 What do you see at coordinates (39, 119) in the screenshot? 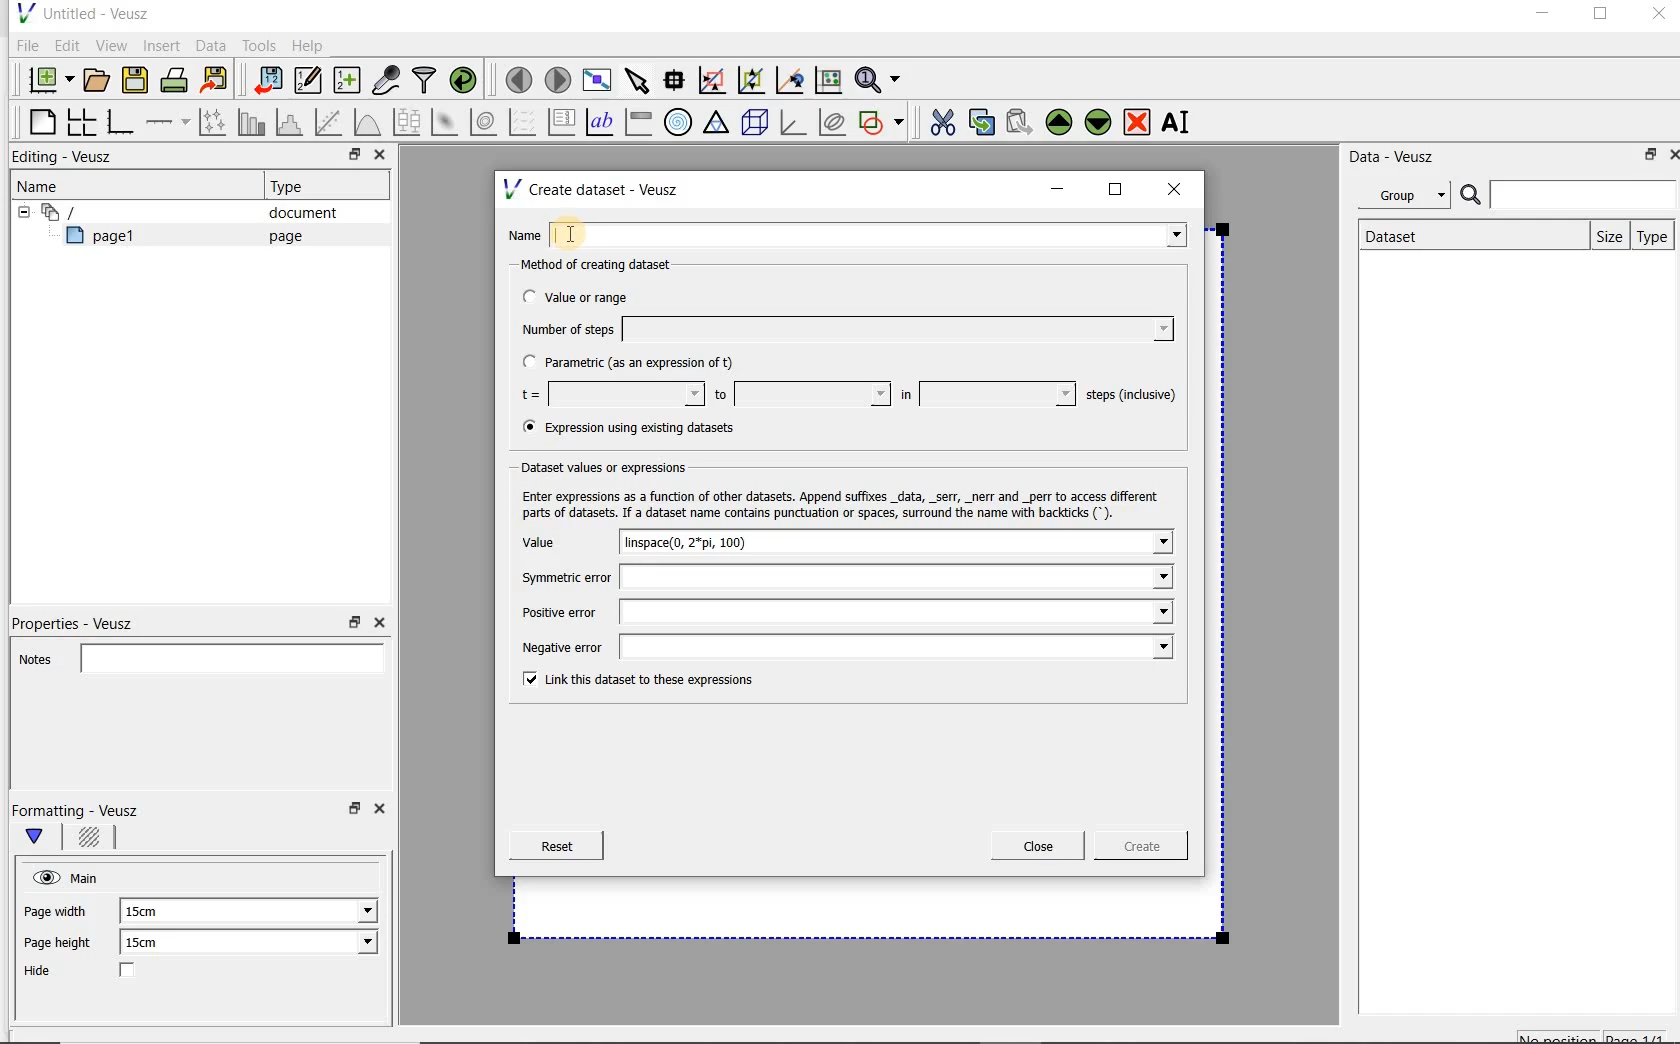
I see `blank page` at bounding box center [39, 119].